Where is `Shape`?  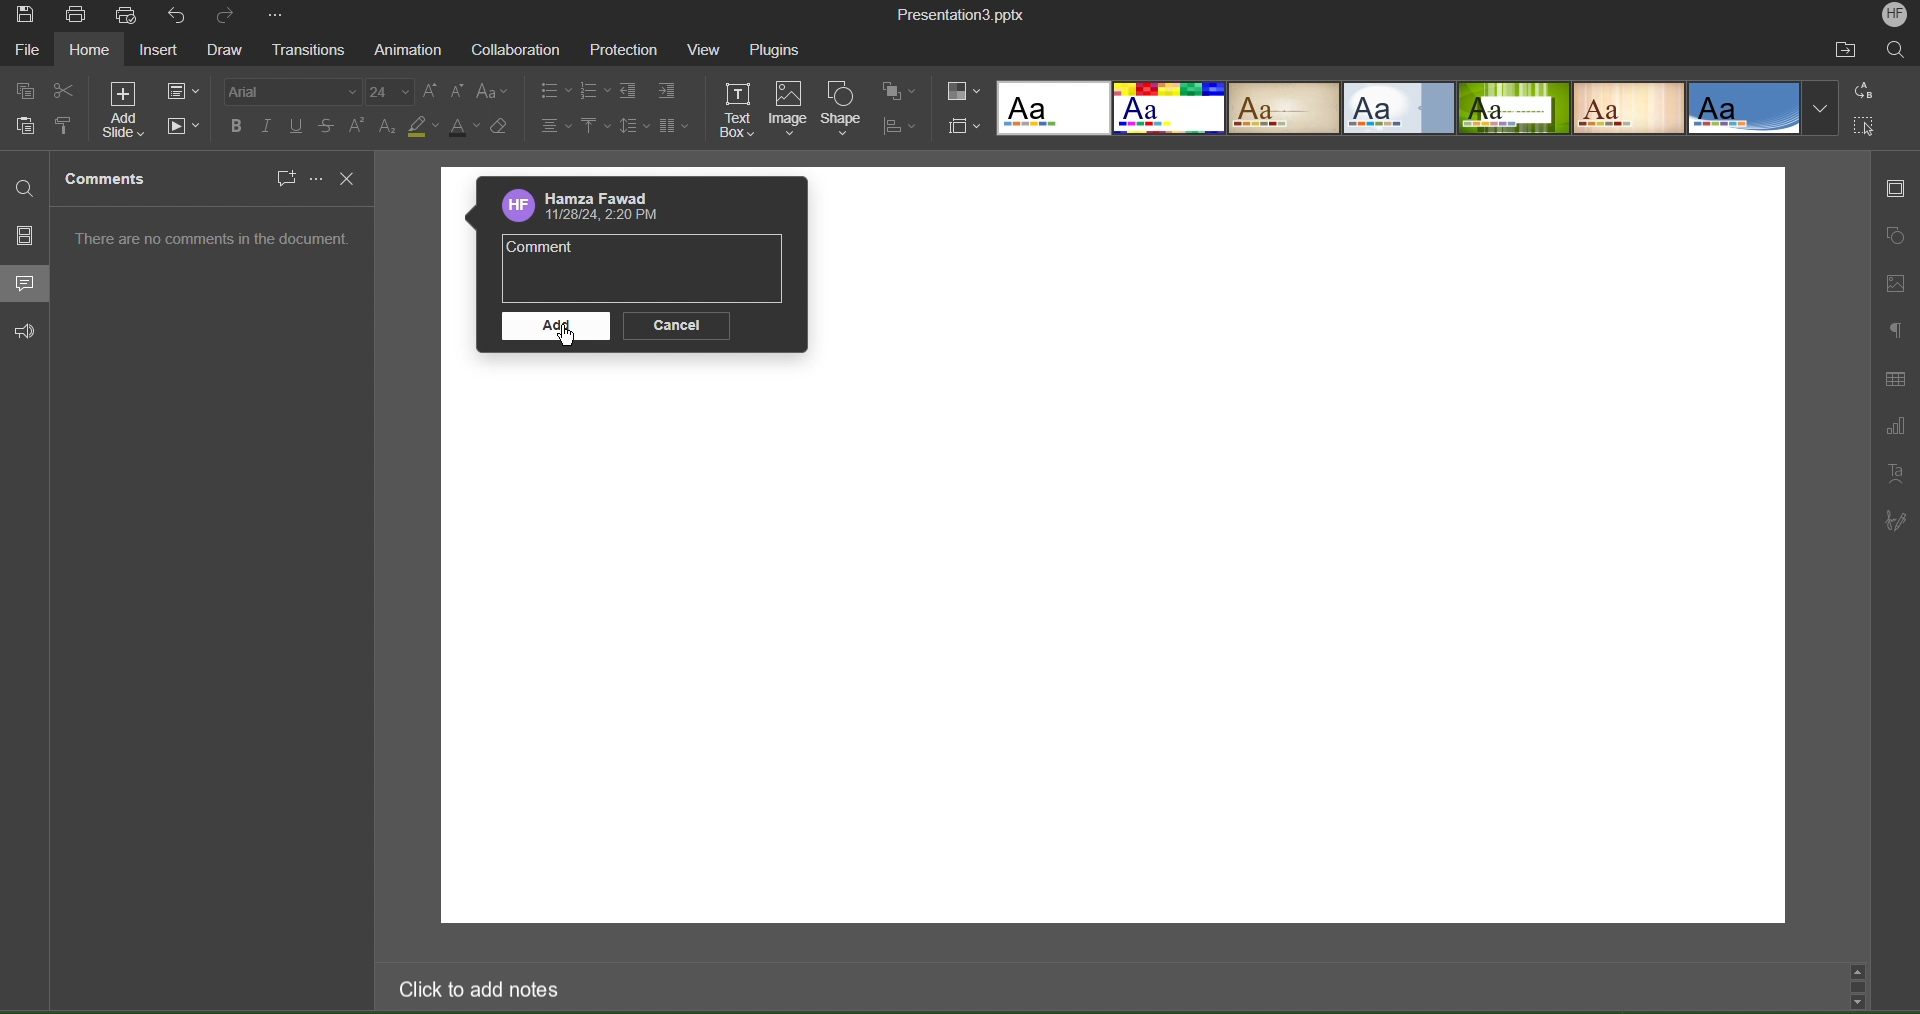
Shape is located at coordinates (846, 109).